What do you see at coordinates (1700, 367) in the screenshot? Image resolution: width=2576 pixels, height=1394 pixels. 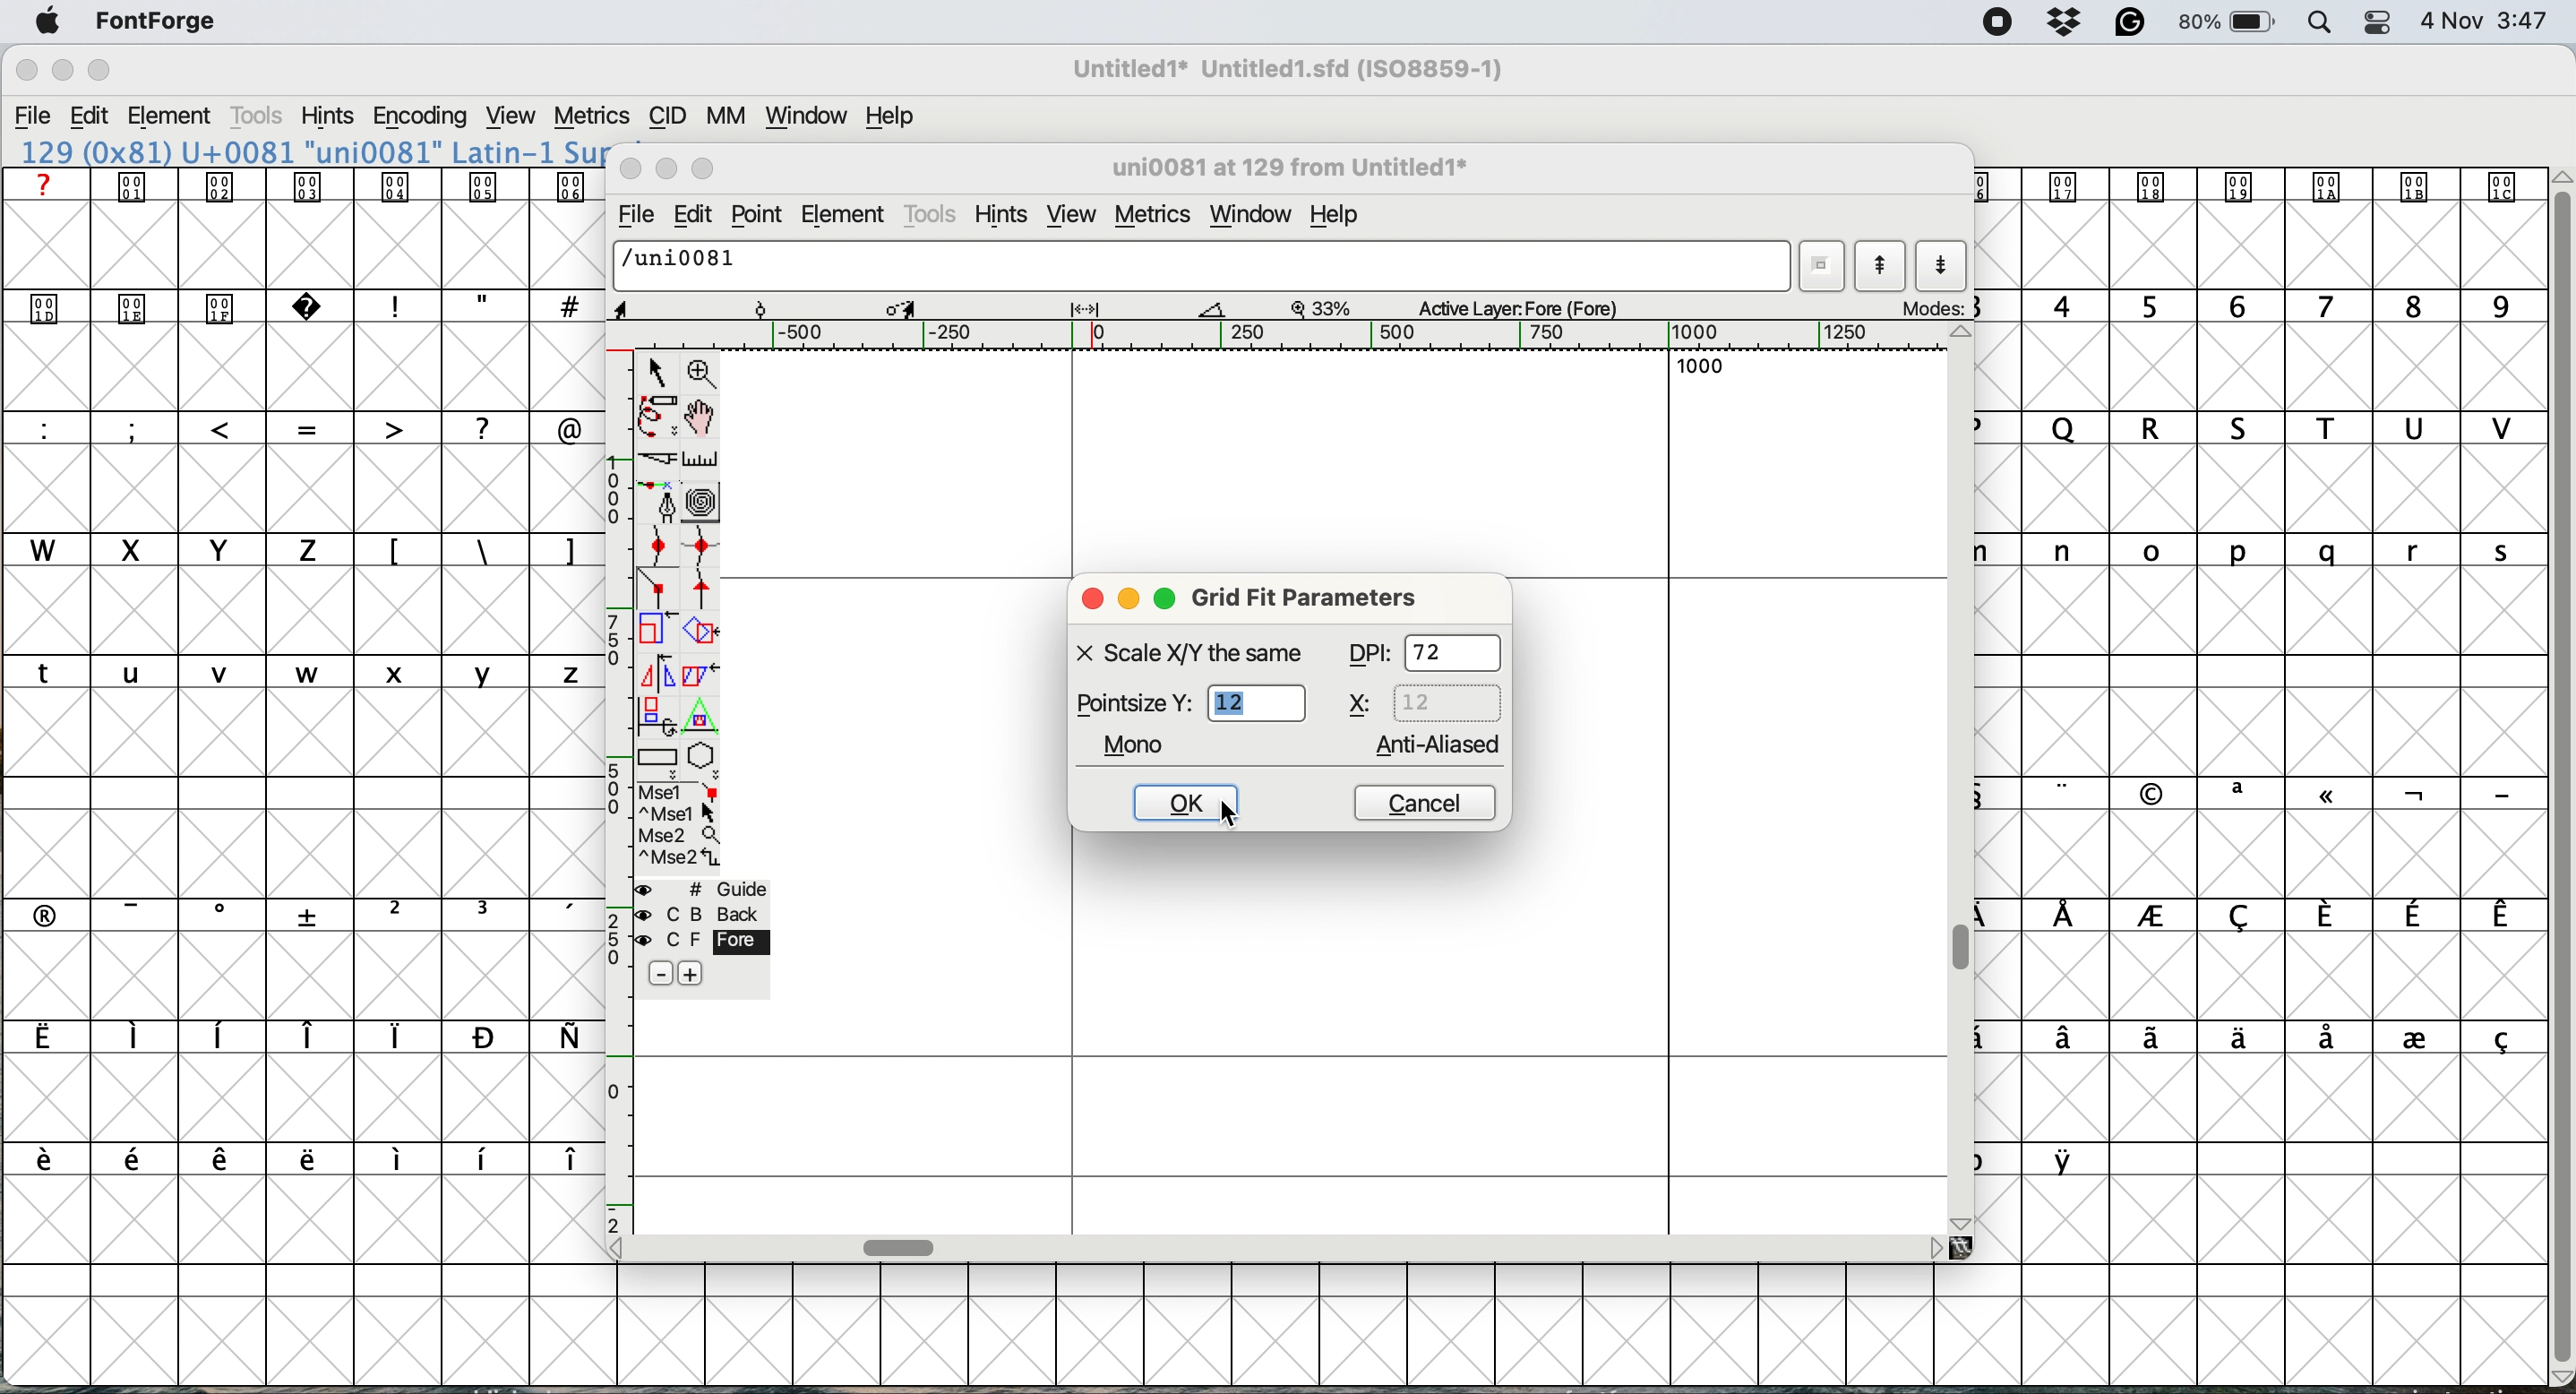 I see `1000` at bounding box center [1700, 367].